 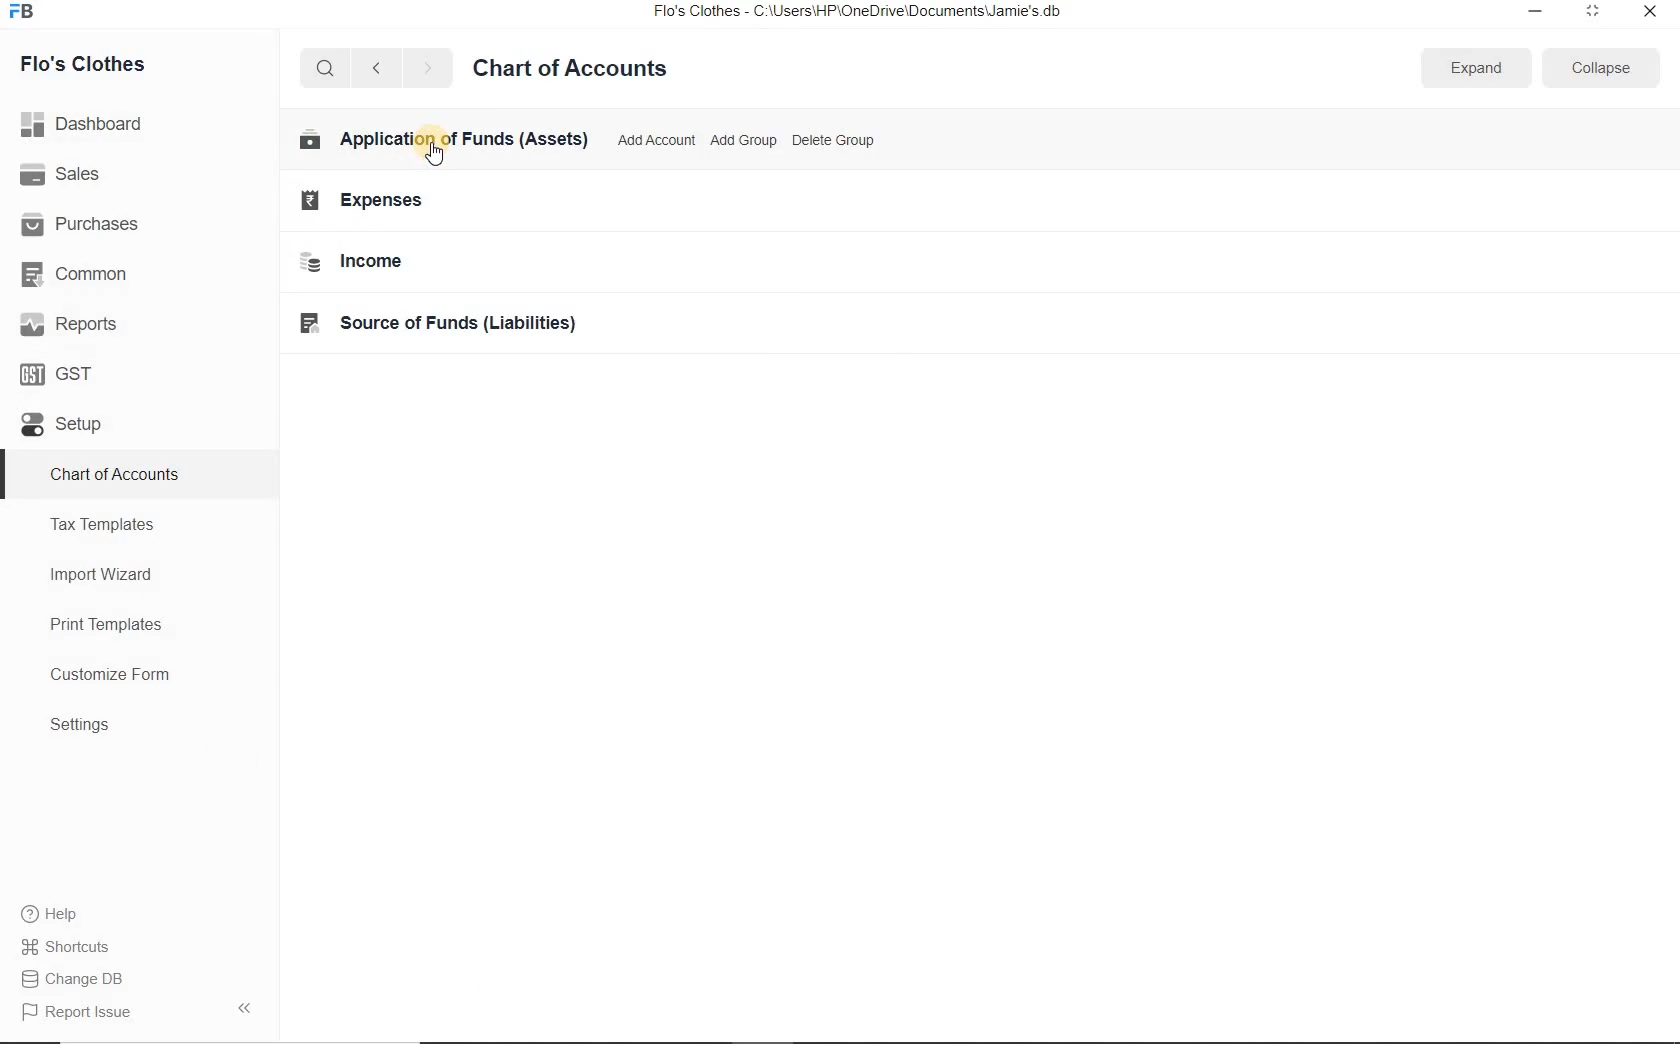 I want to click on maximize, so click(x=1593, y=10).